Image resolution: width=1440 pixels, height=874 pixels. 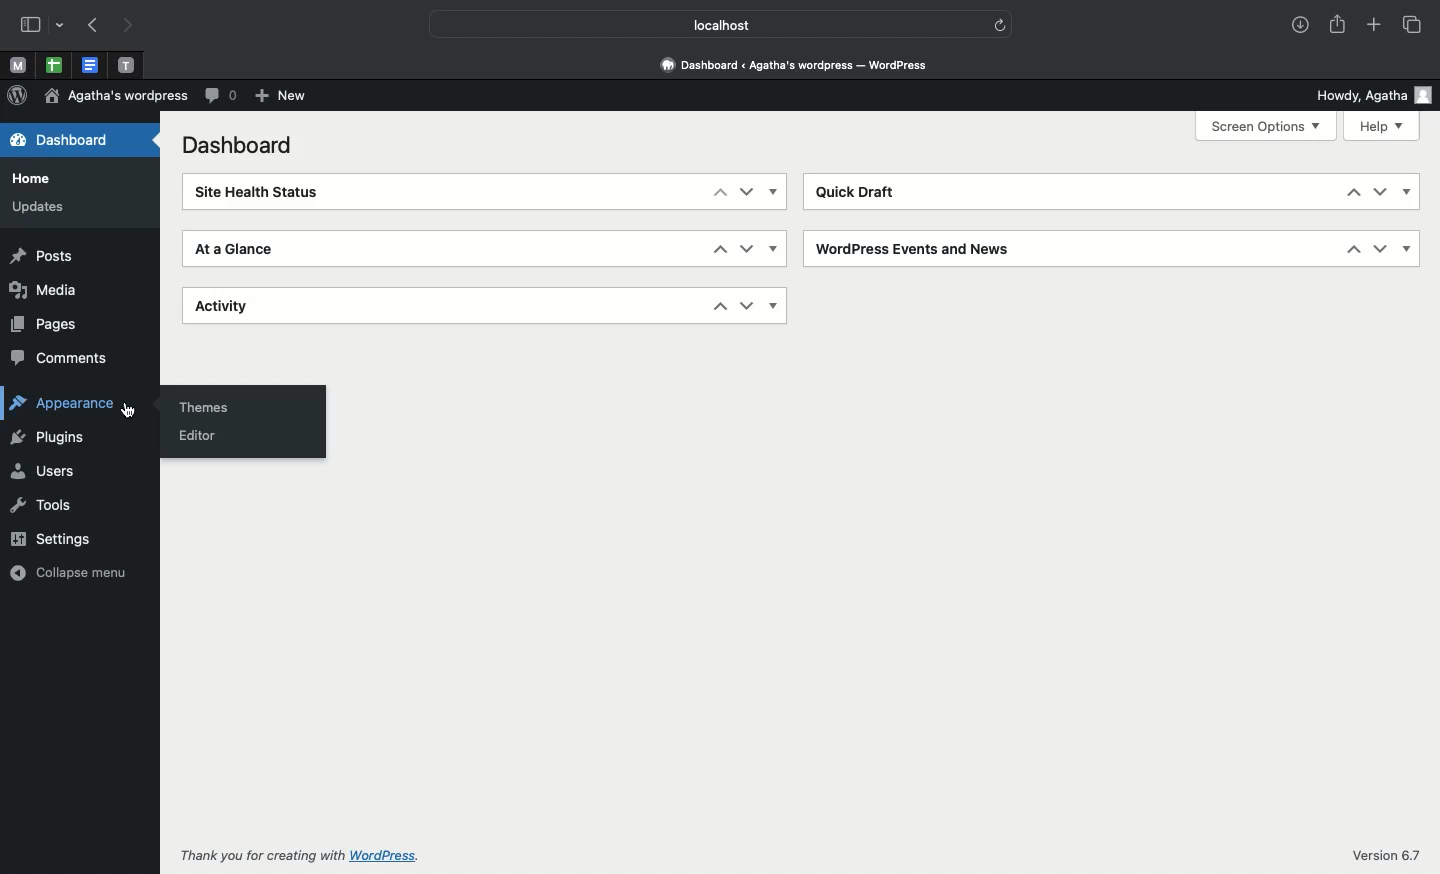 What do you see at coordinates (1371, 93) in the screenshot?
I see `Howdy user` at bounding box center [1371, 93].